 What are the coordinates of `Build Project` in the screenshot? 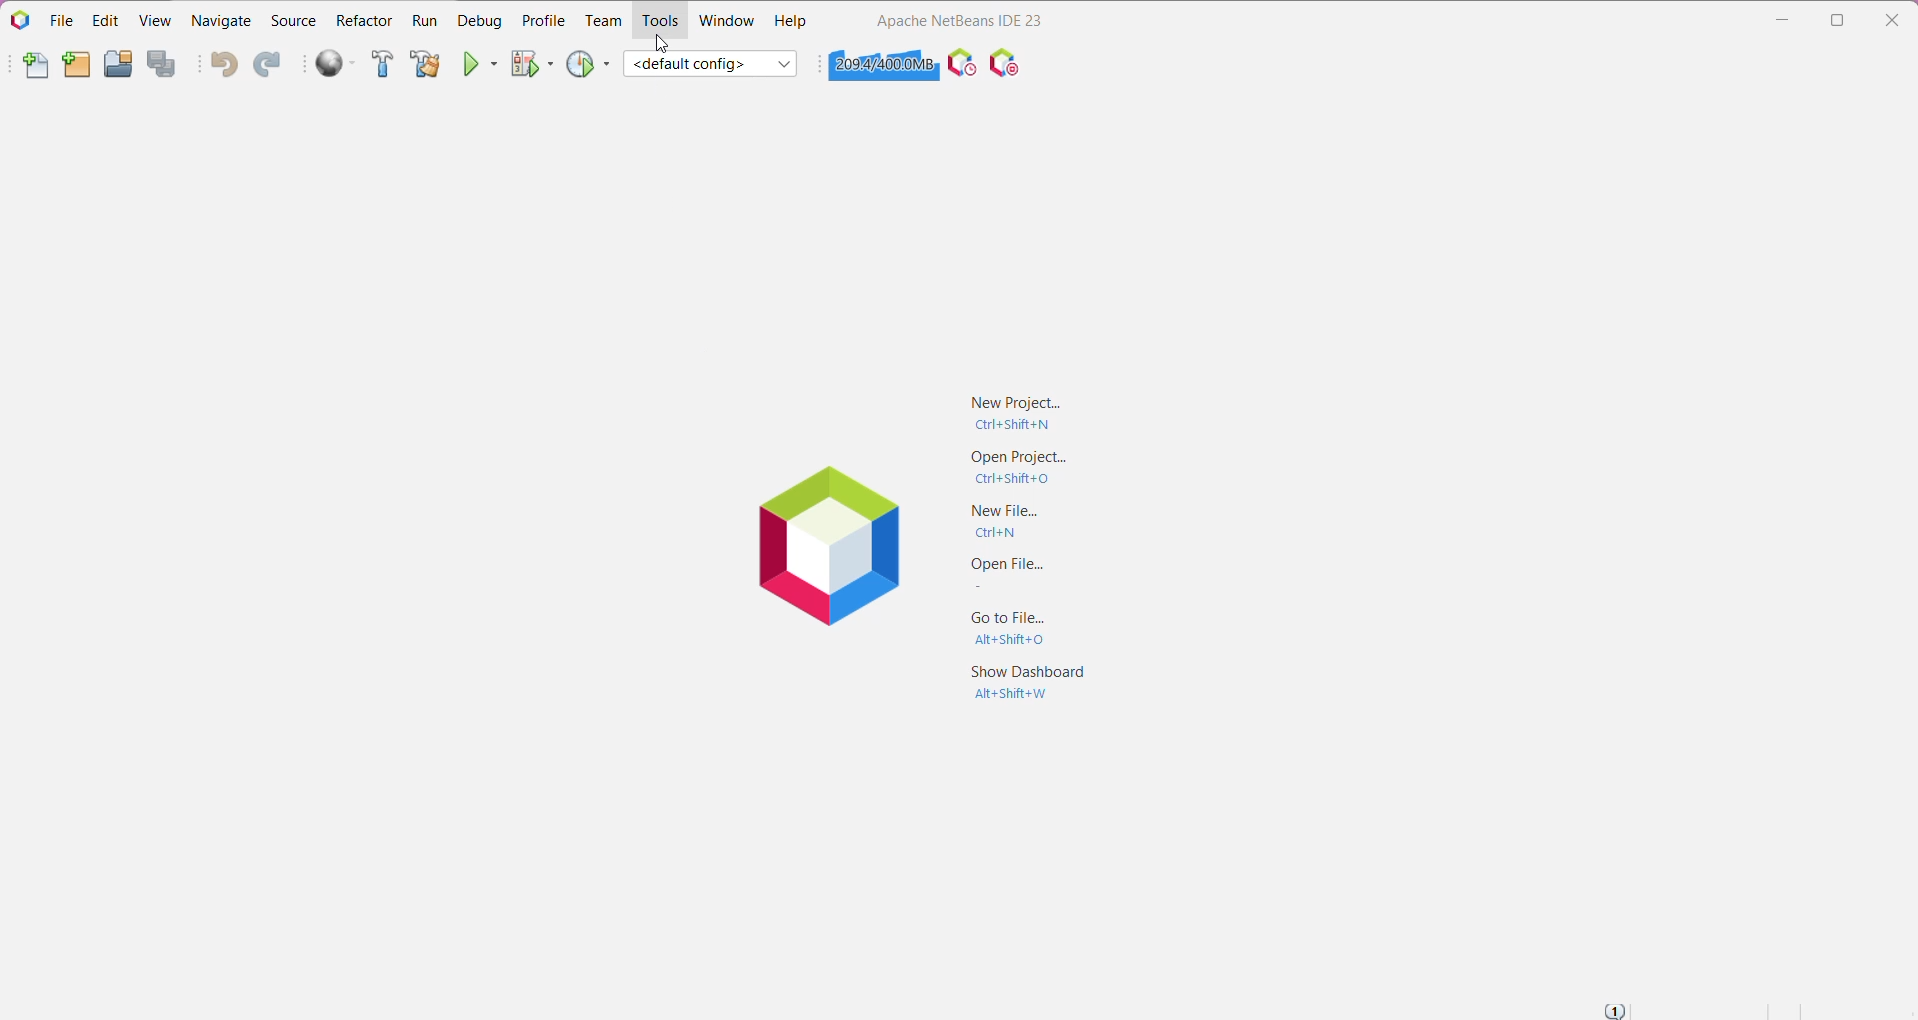 It's located at (381, 65).